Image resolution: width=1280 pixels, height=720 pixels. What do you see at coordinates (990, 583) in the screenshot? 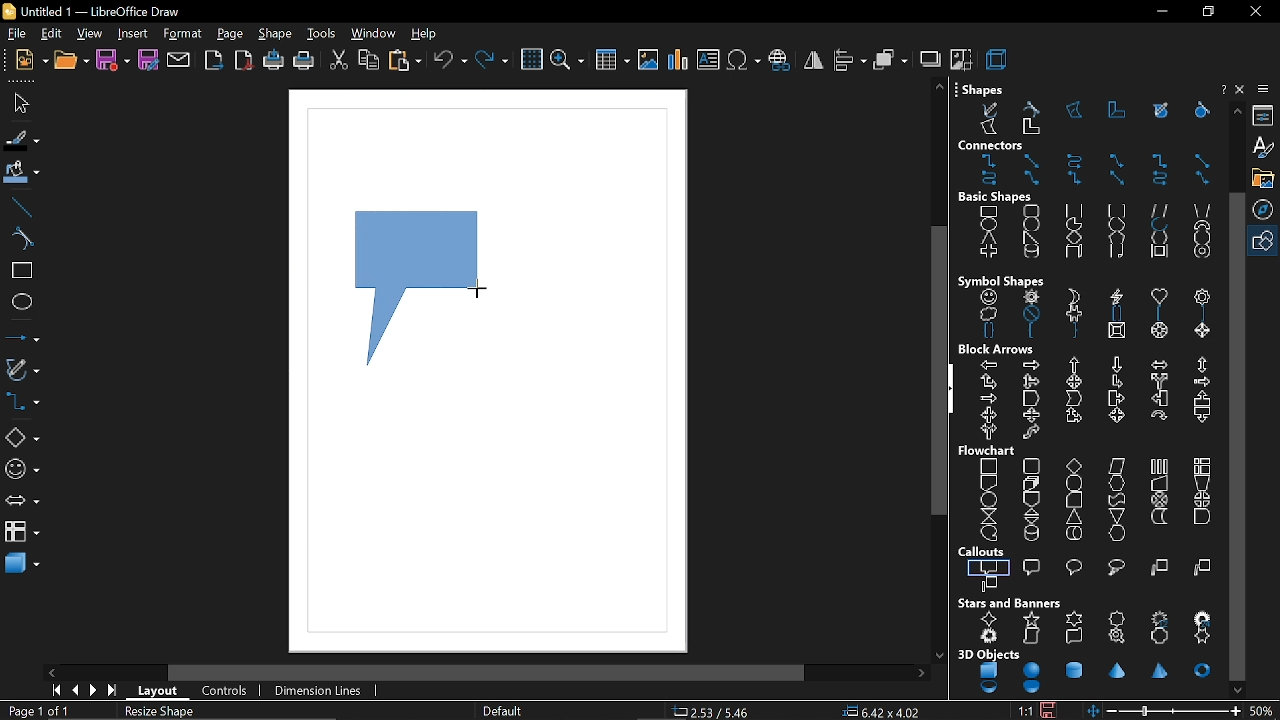
I see `line 3` at bounding box center [990, 583].